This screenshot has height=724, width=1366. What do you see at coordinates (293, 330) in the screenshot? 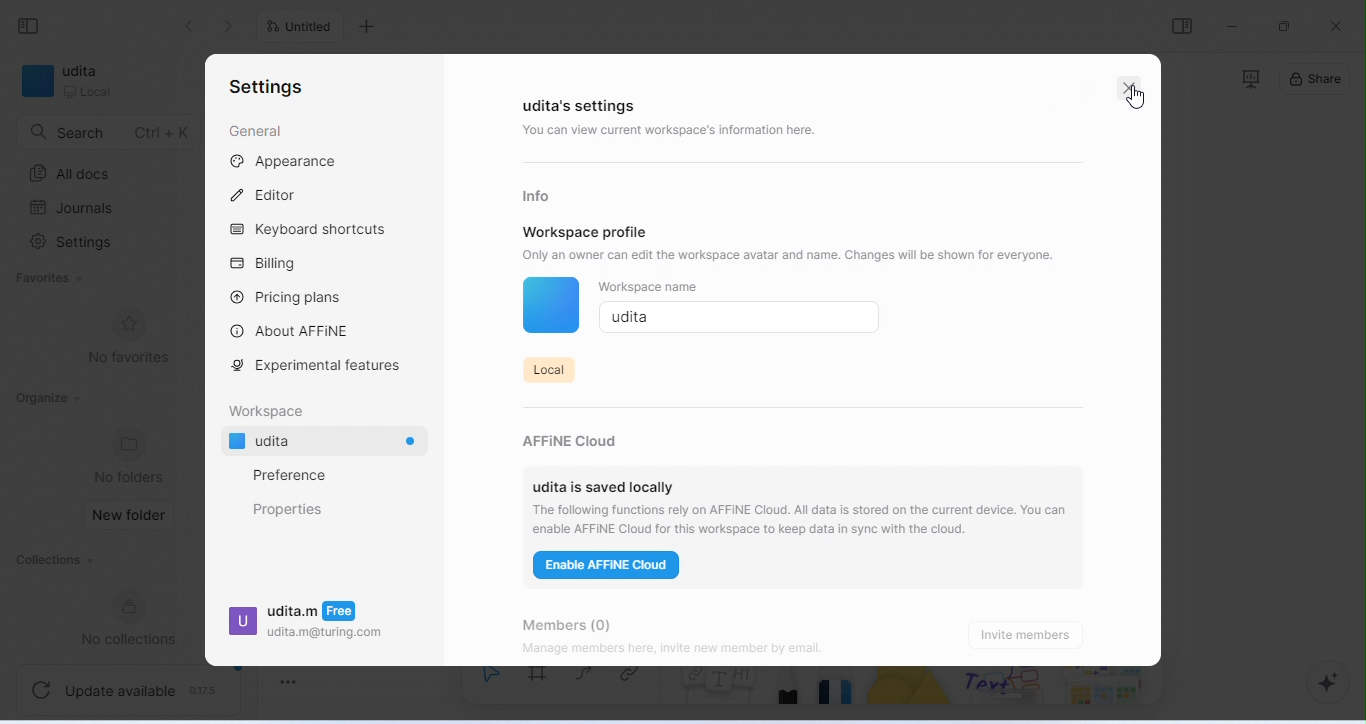
I see `about affine` at bounding box center [293, 330].